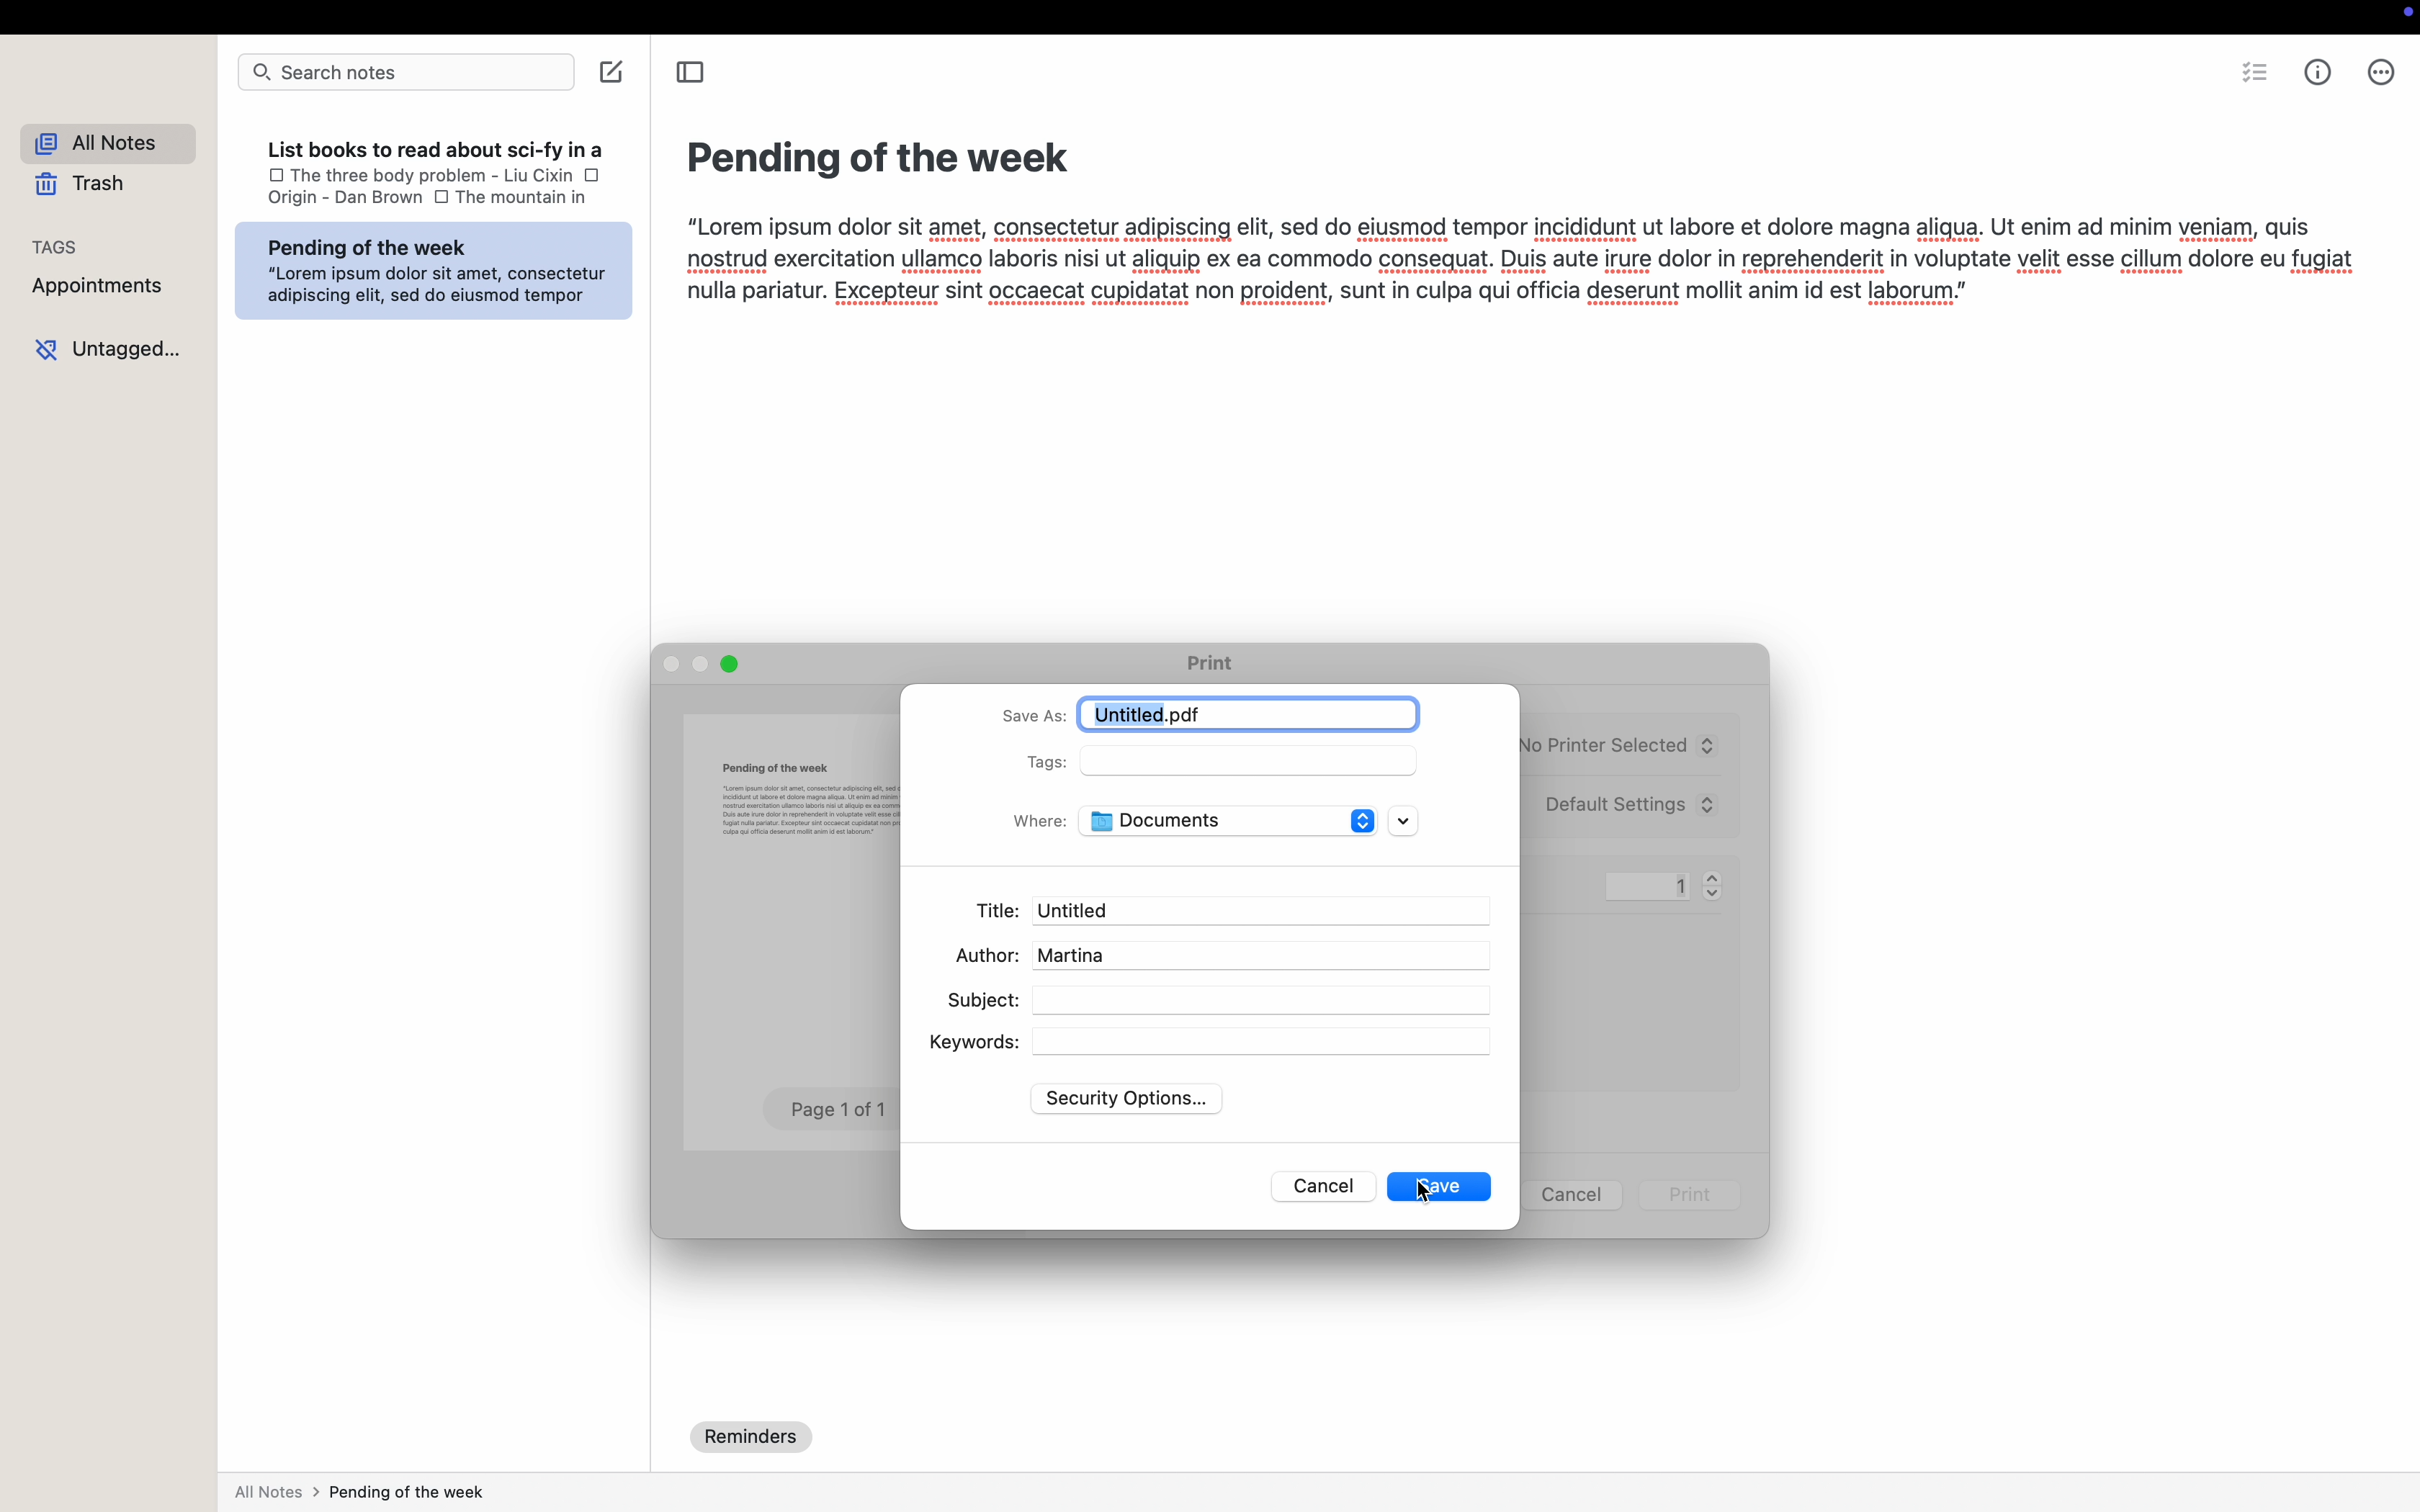  I want to click on printer no printer selected, so click(1637, 747).